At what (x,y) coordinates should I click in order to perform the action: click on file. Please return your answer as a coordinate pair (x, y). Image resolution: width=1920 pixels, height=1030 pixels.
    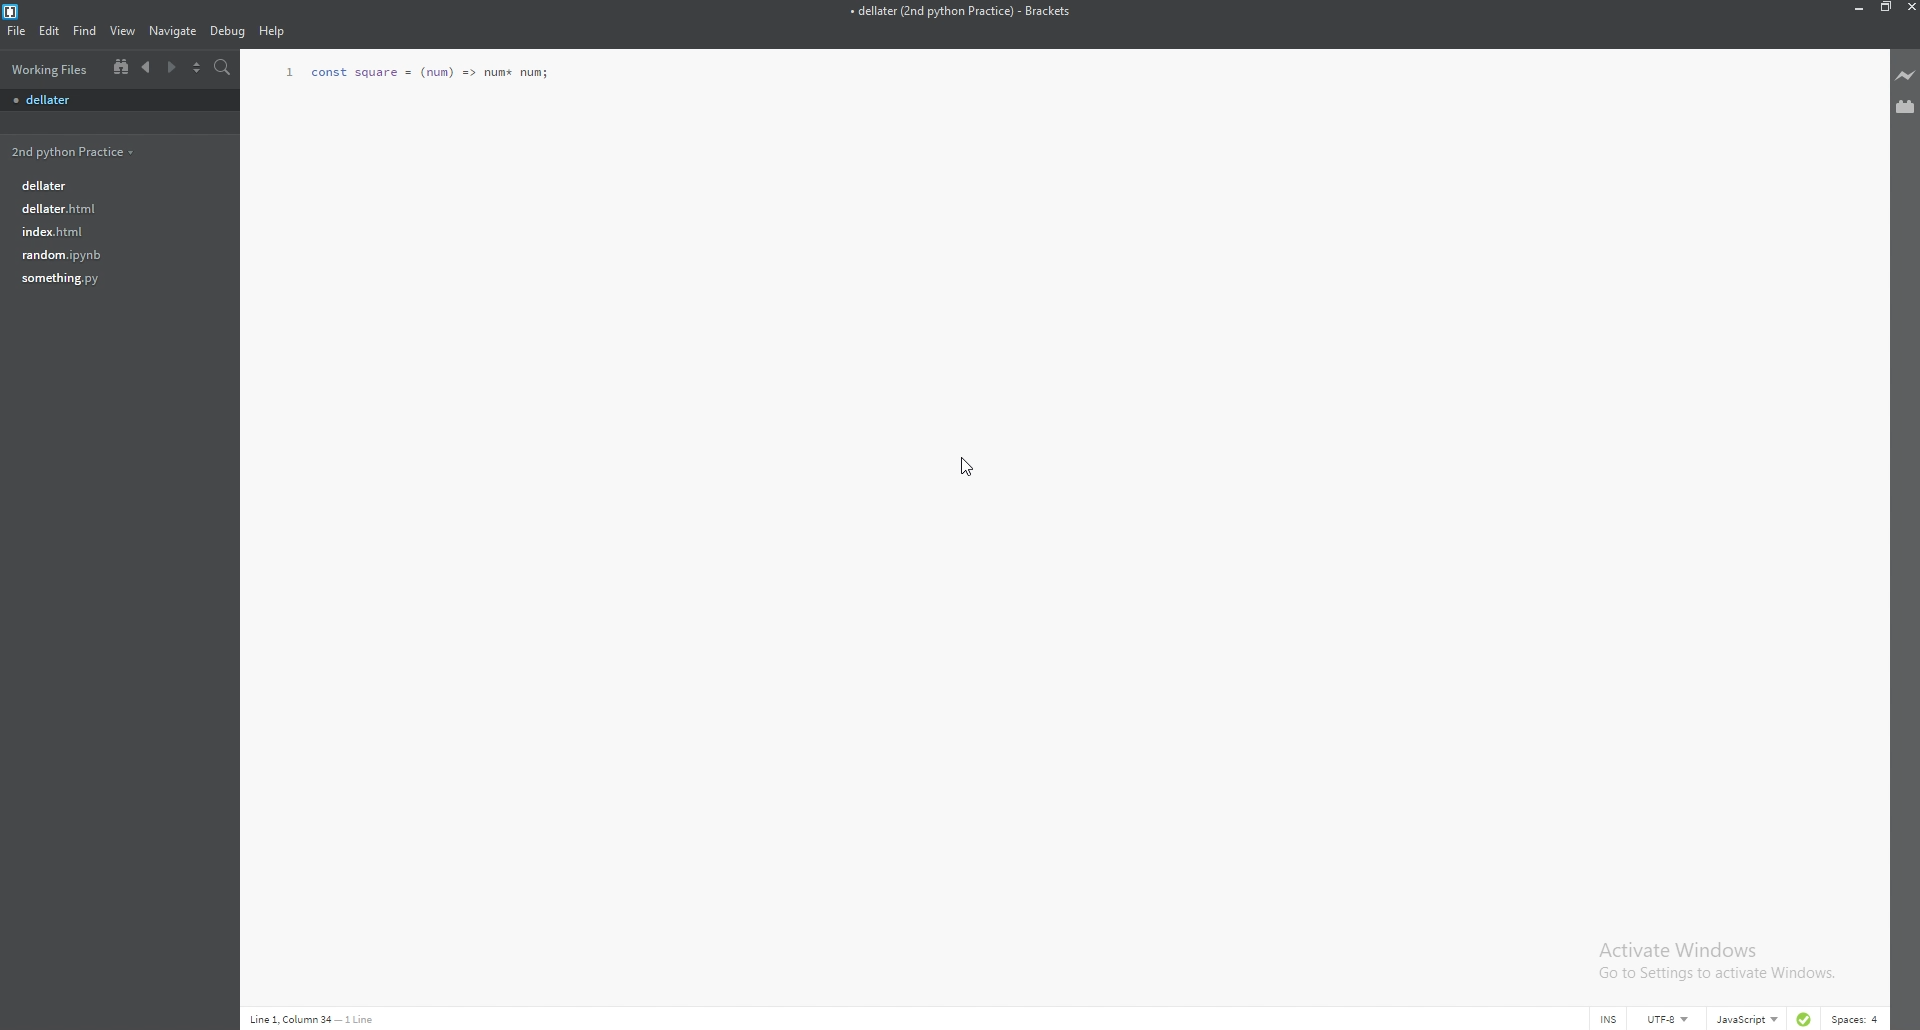
    Looking at the image, I should click on (112, 278).